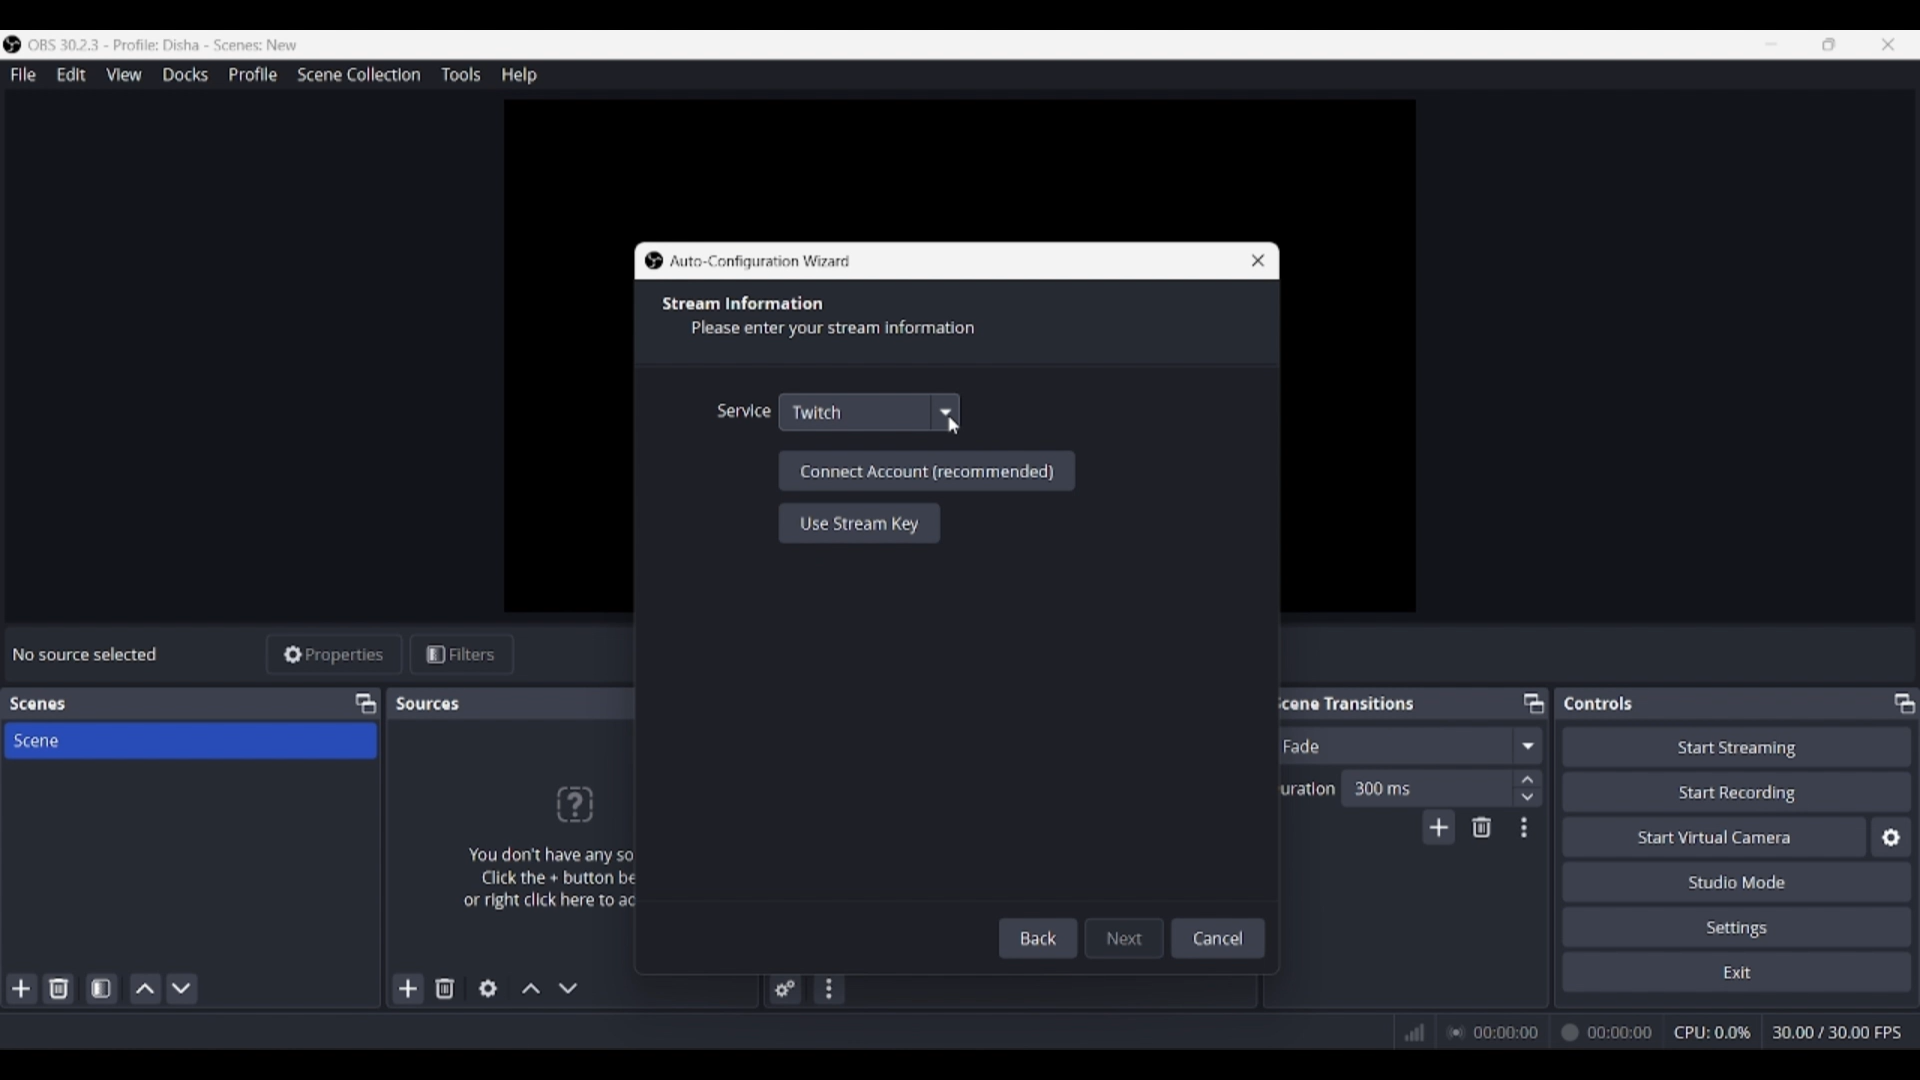 The image size is (1920, 1080). Describe the element at coordinates (335, 655) in the screenshot. I see `Properties` at that location.